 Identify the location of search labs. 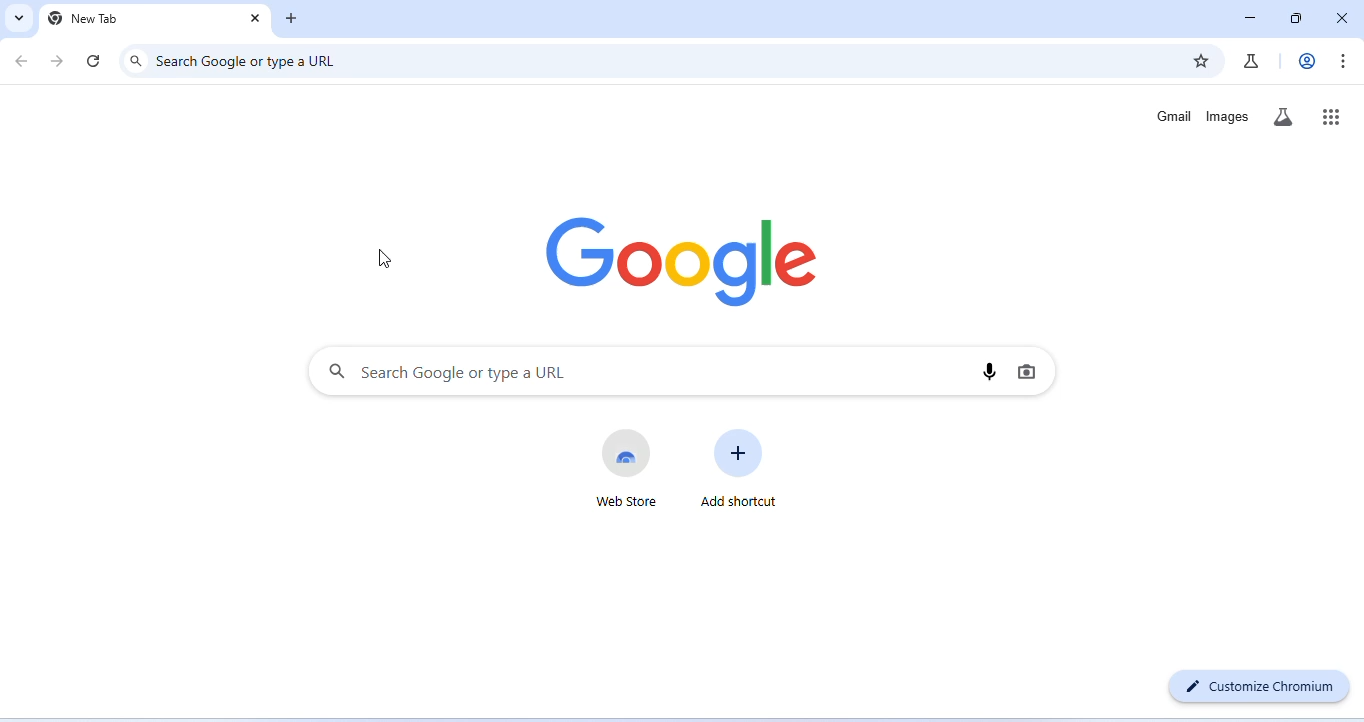
(1288, 119).